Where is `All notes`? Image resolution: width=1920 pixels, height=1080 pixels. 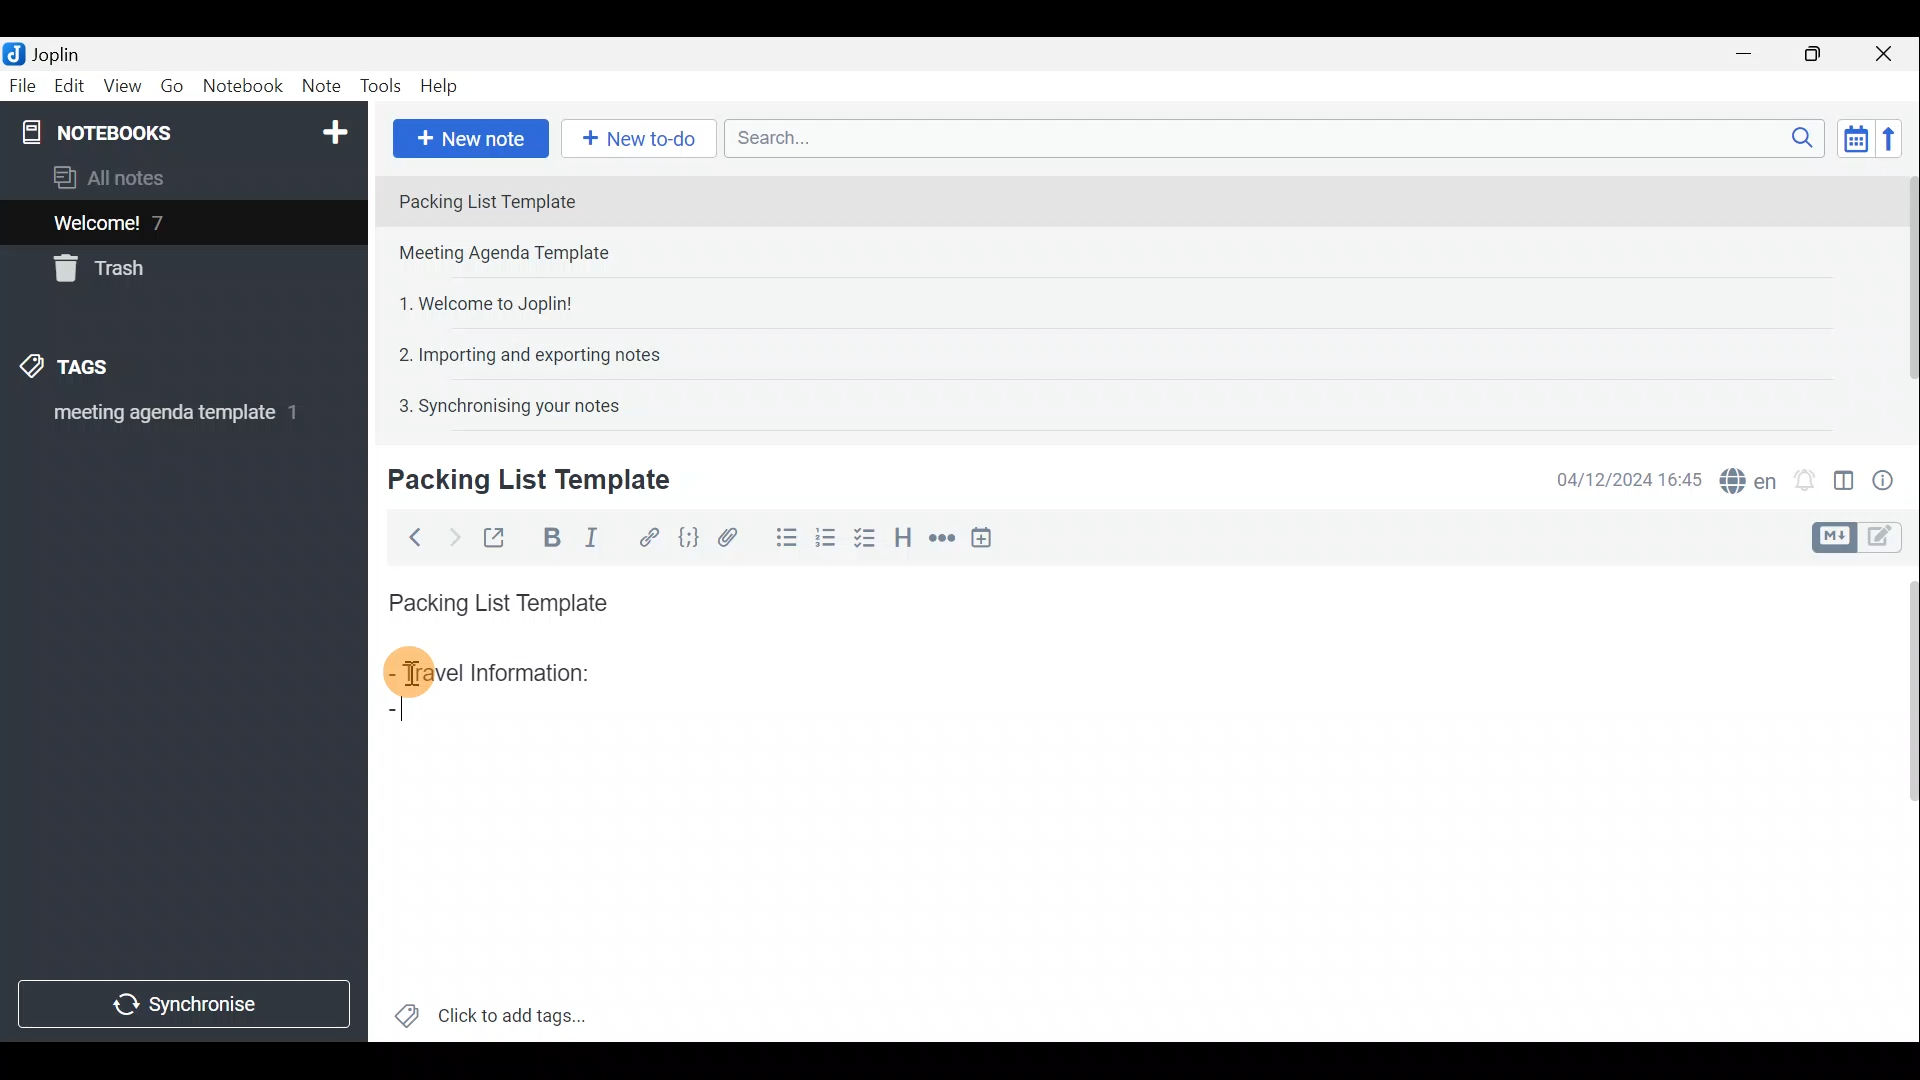 All notes is located at coordinates (116, 177).